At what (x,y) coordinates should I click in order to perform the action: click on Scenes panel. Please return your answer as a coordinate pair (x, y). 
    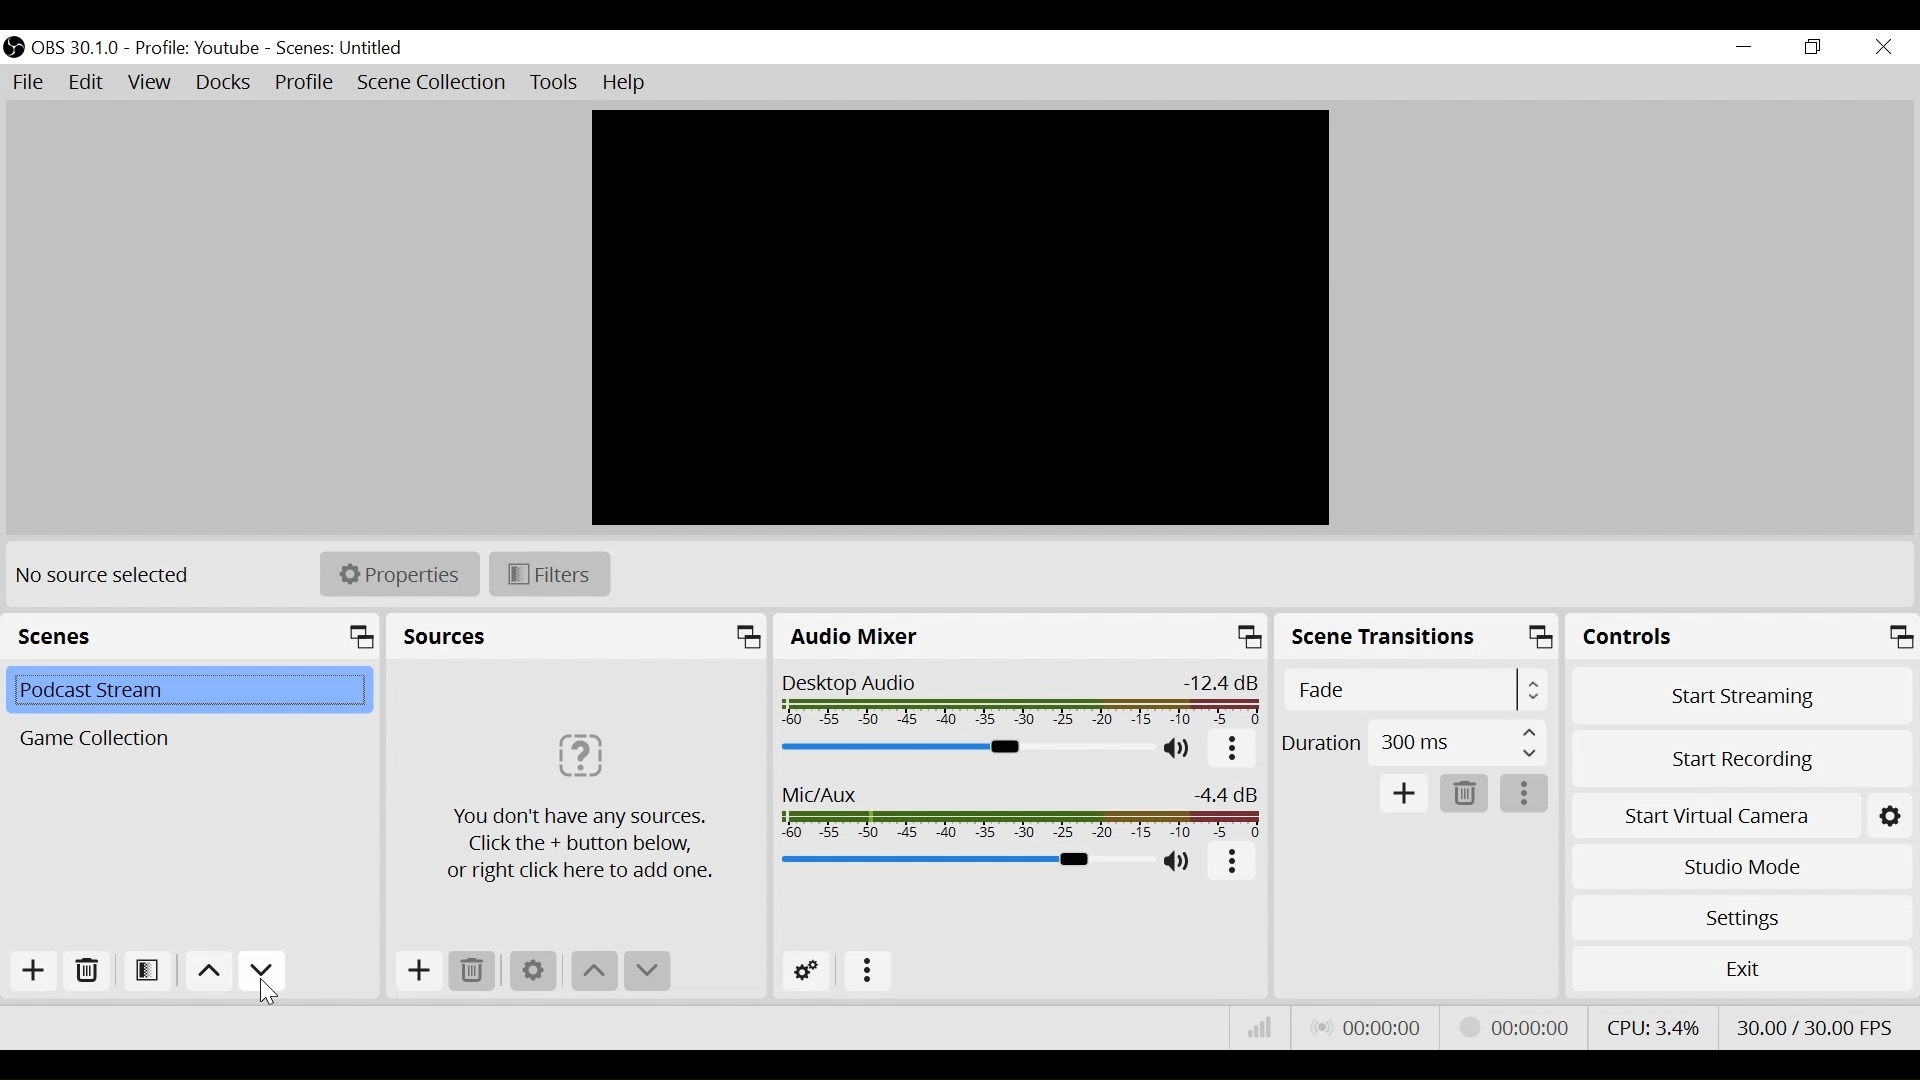
    Looking at the image, I should click on (194, 637).